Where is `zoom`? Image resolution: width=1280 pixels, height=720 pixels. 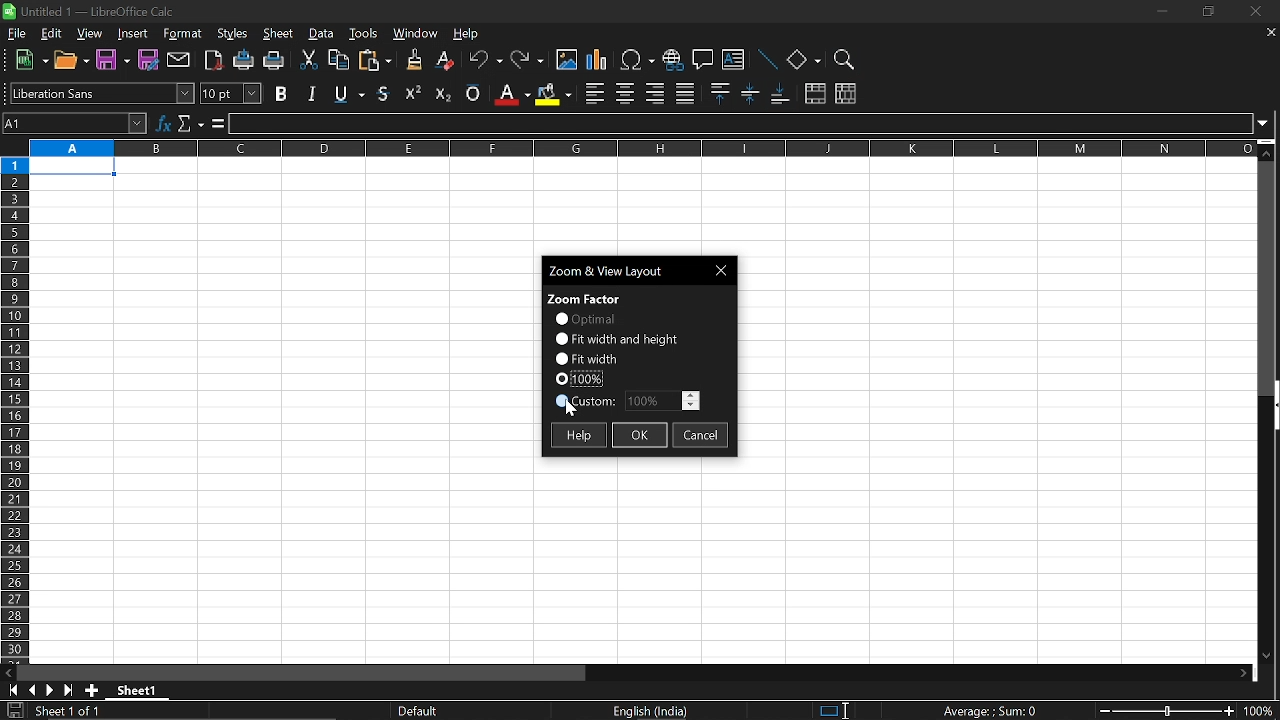 zoom is located at coordinates (842, 60).